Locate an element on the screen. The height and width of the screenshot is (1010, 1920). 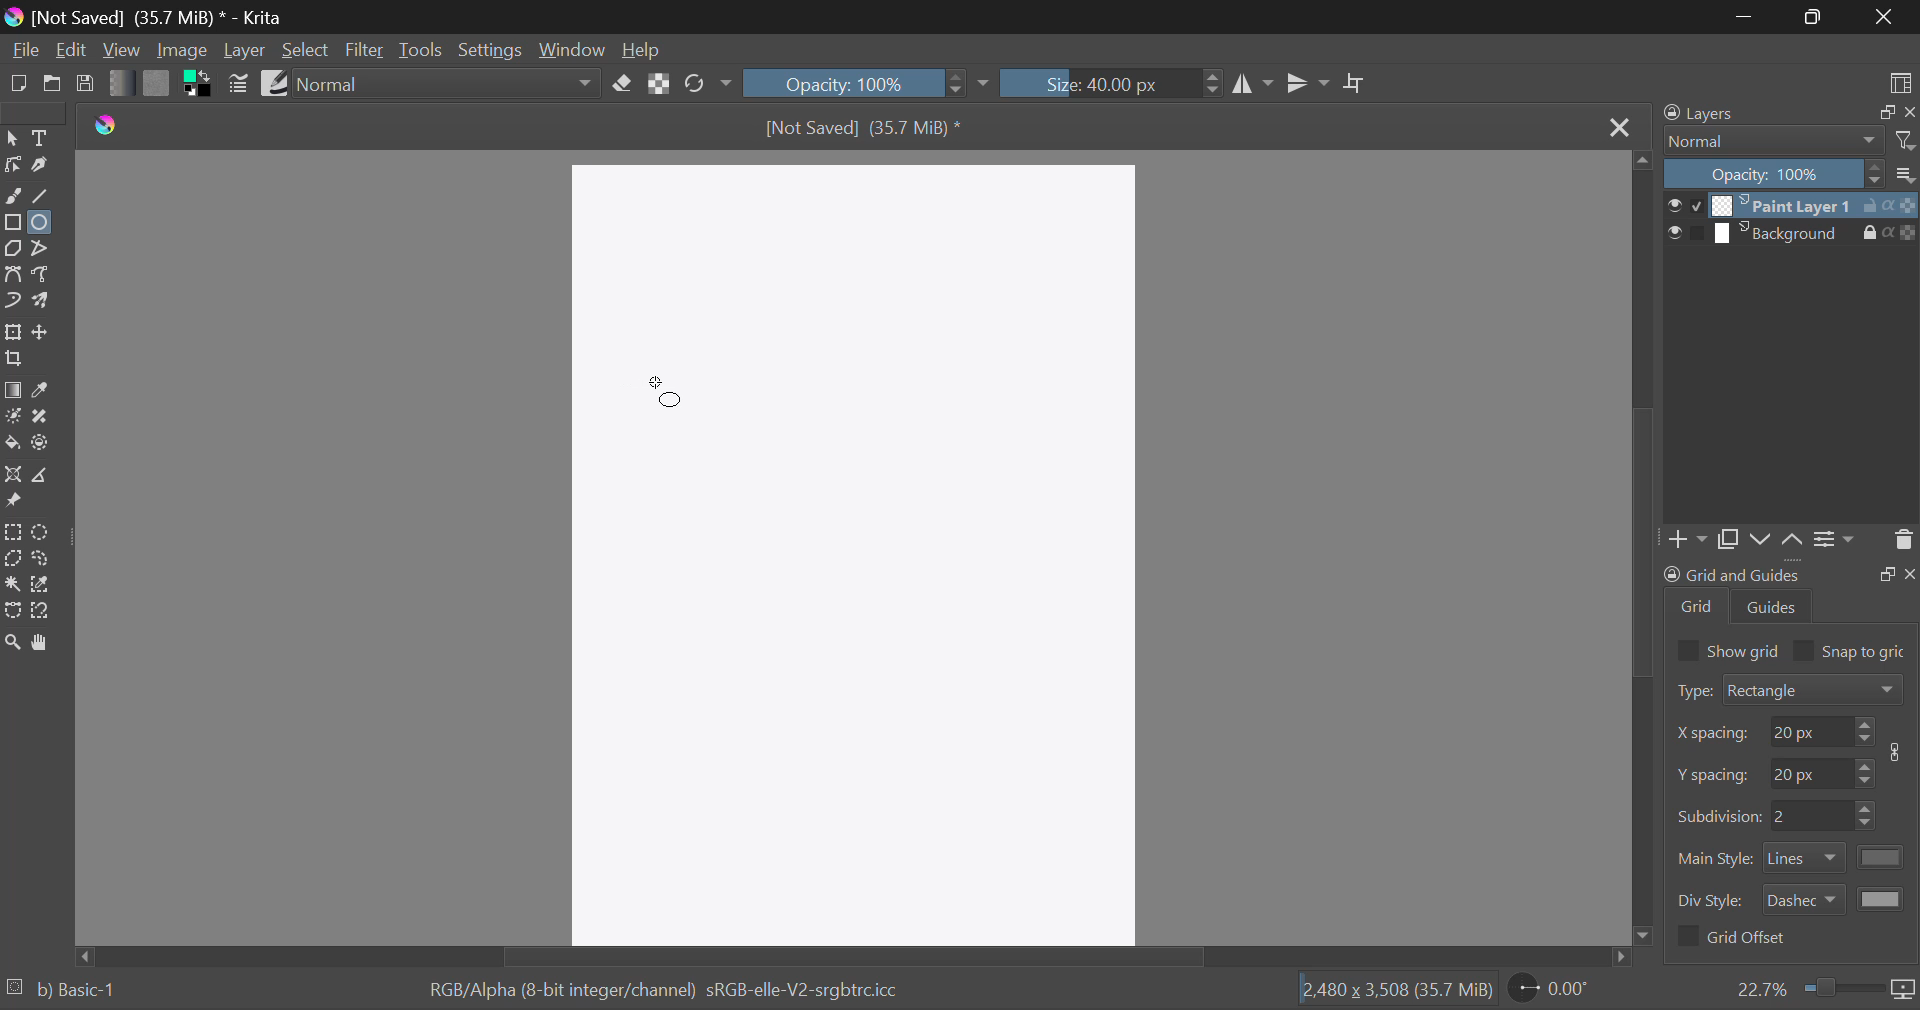
Similar Color Selection is located at coordinates (41, 586).